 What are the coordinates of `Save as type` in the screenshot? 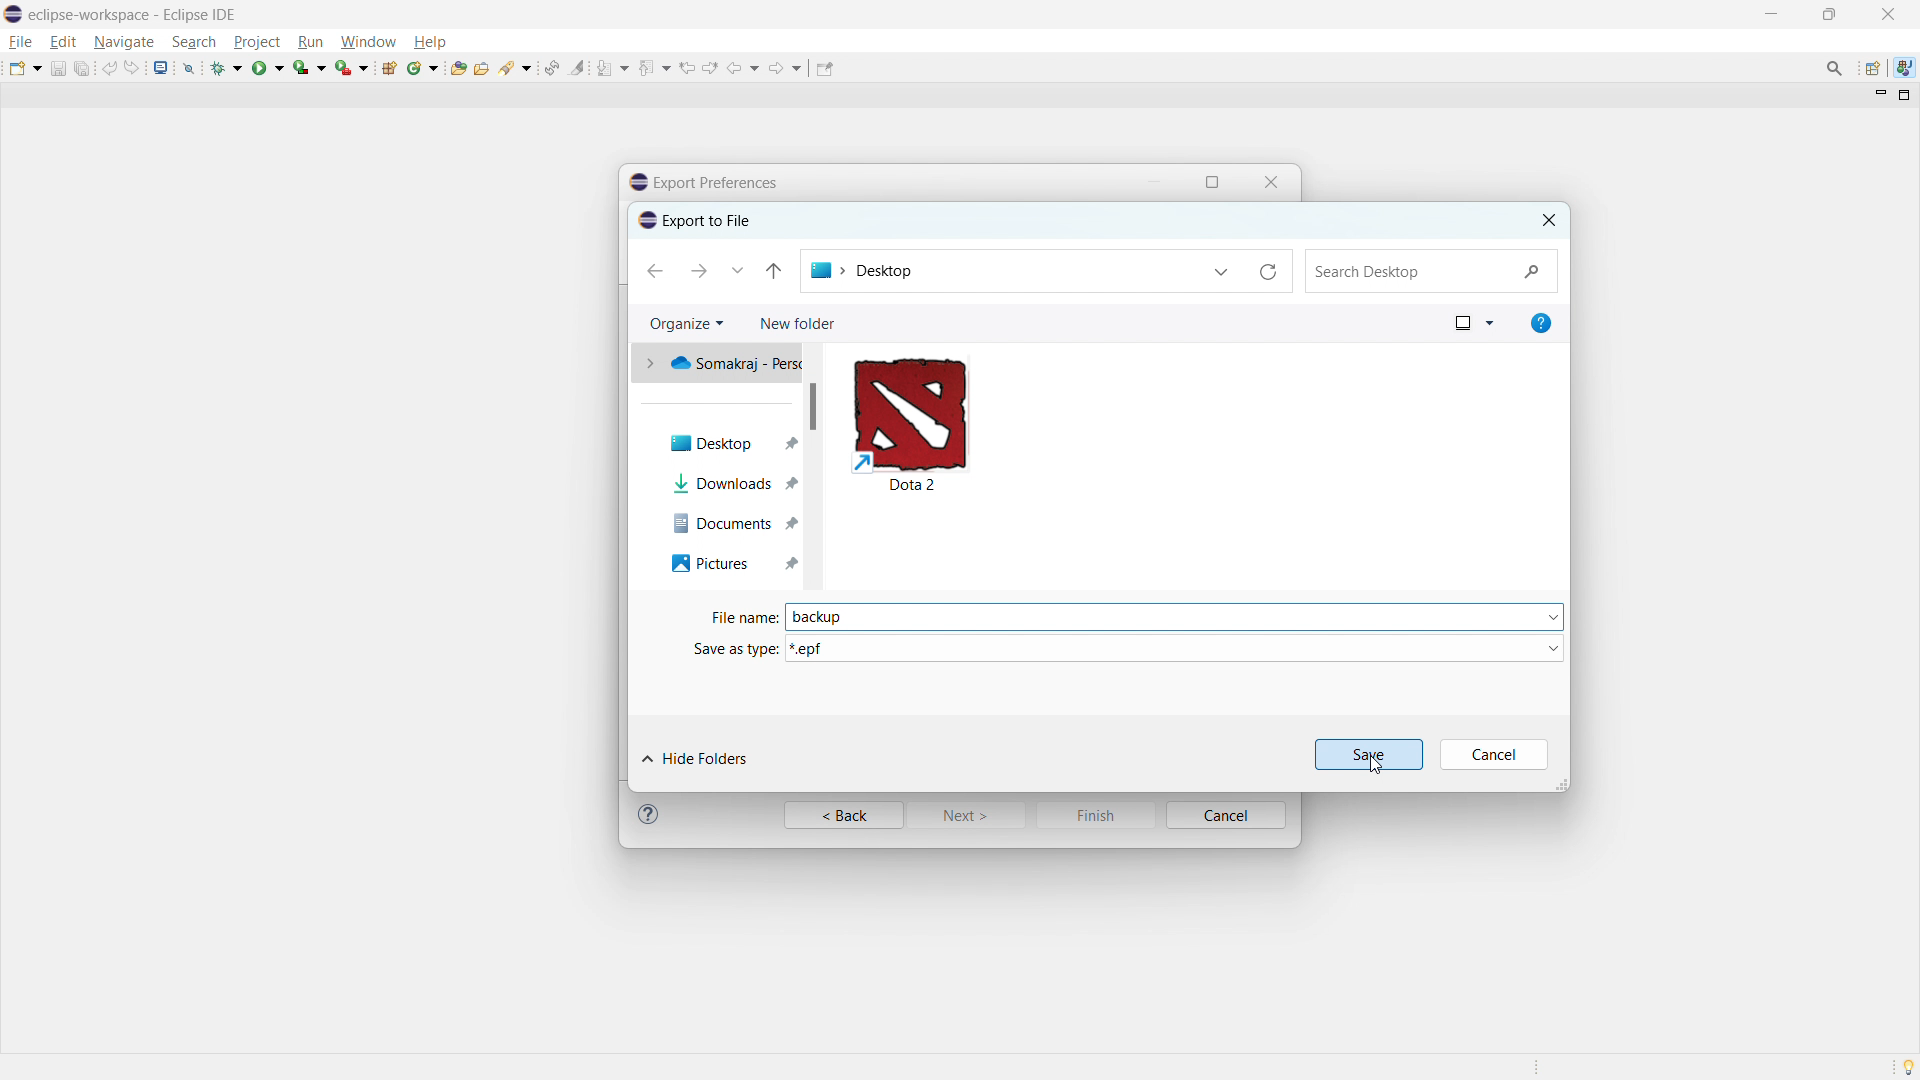 It's located at (1126, 647).